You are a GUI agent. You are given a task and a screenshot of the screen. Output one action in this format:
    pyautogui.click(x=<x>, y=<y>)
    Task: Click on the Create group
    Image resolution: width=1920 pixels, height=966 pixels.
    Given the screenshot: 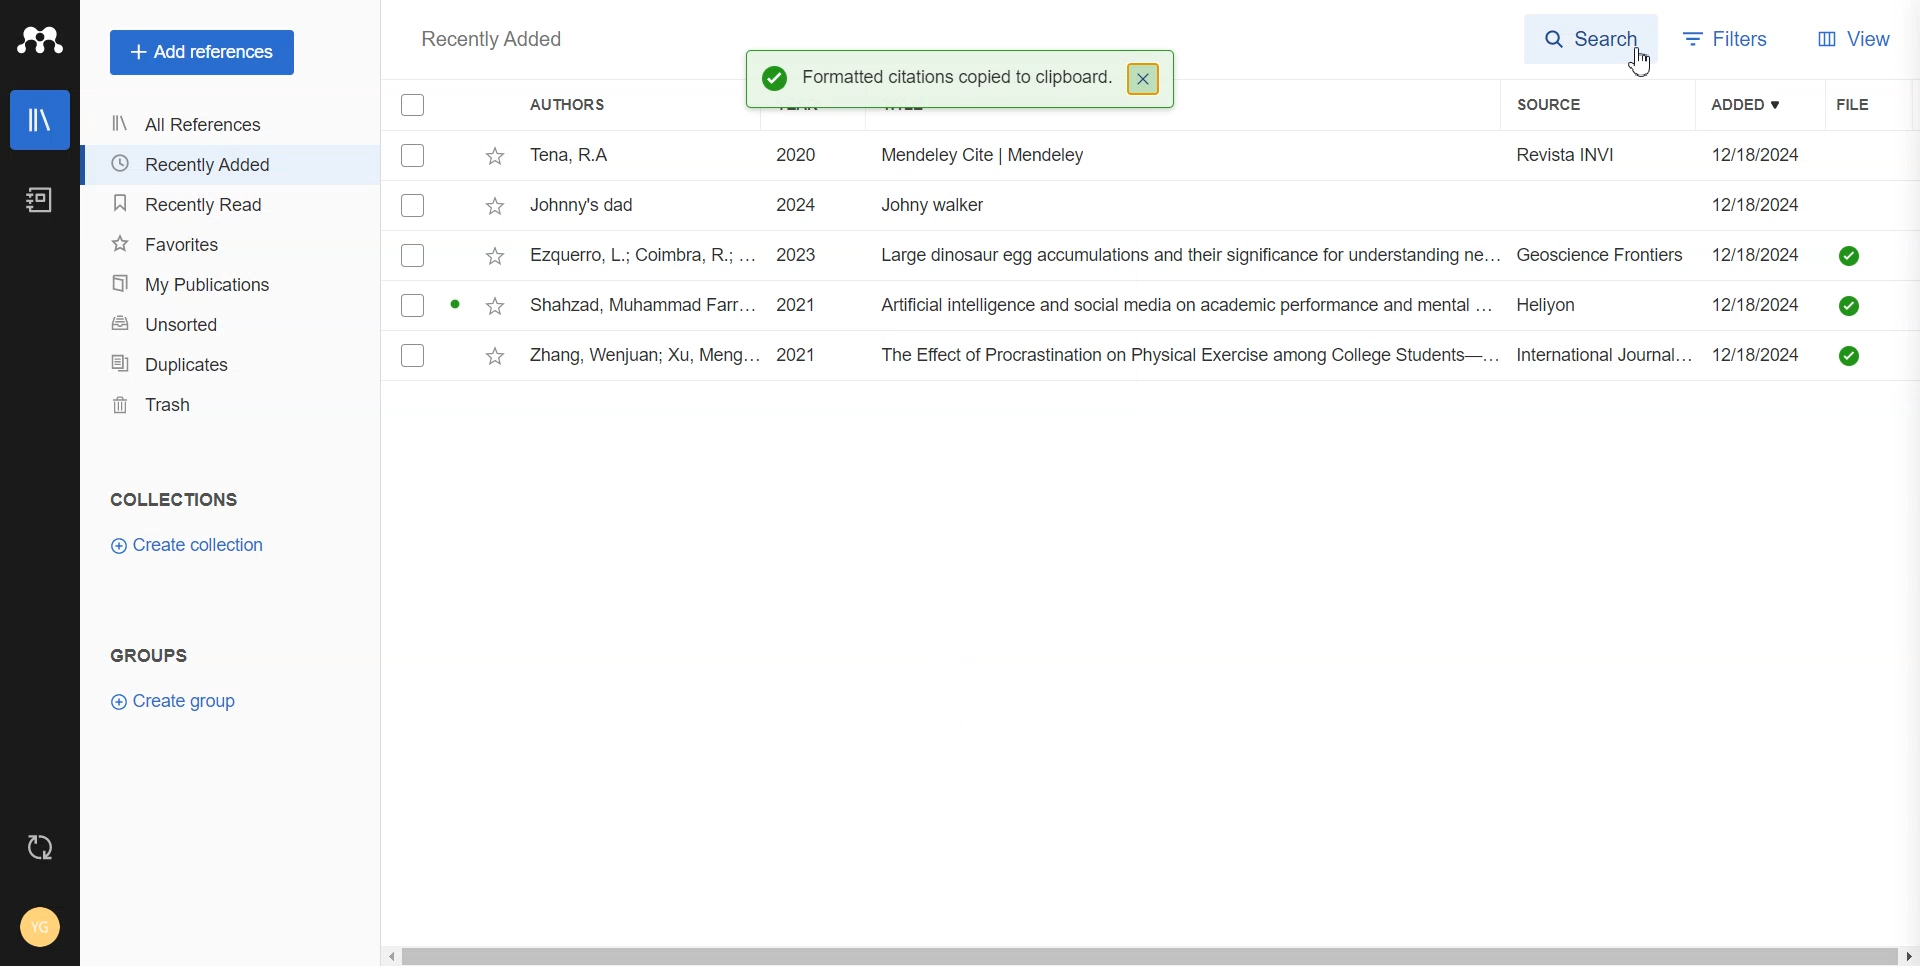 What is the action you would take?
    pyautogui.click(x=173, y=701)
    